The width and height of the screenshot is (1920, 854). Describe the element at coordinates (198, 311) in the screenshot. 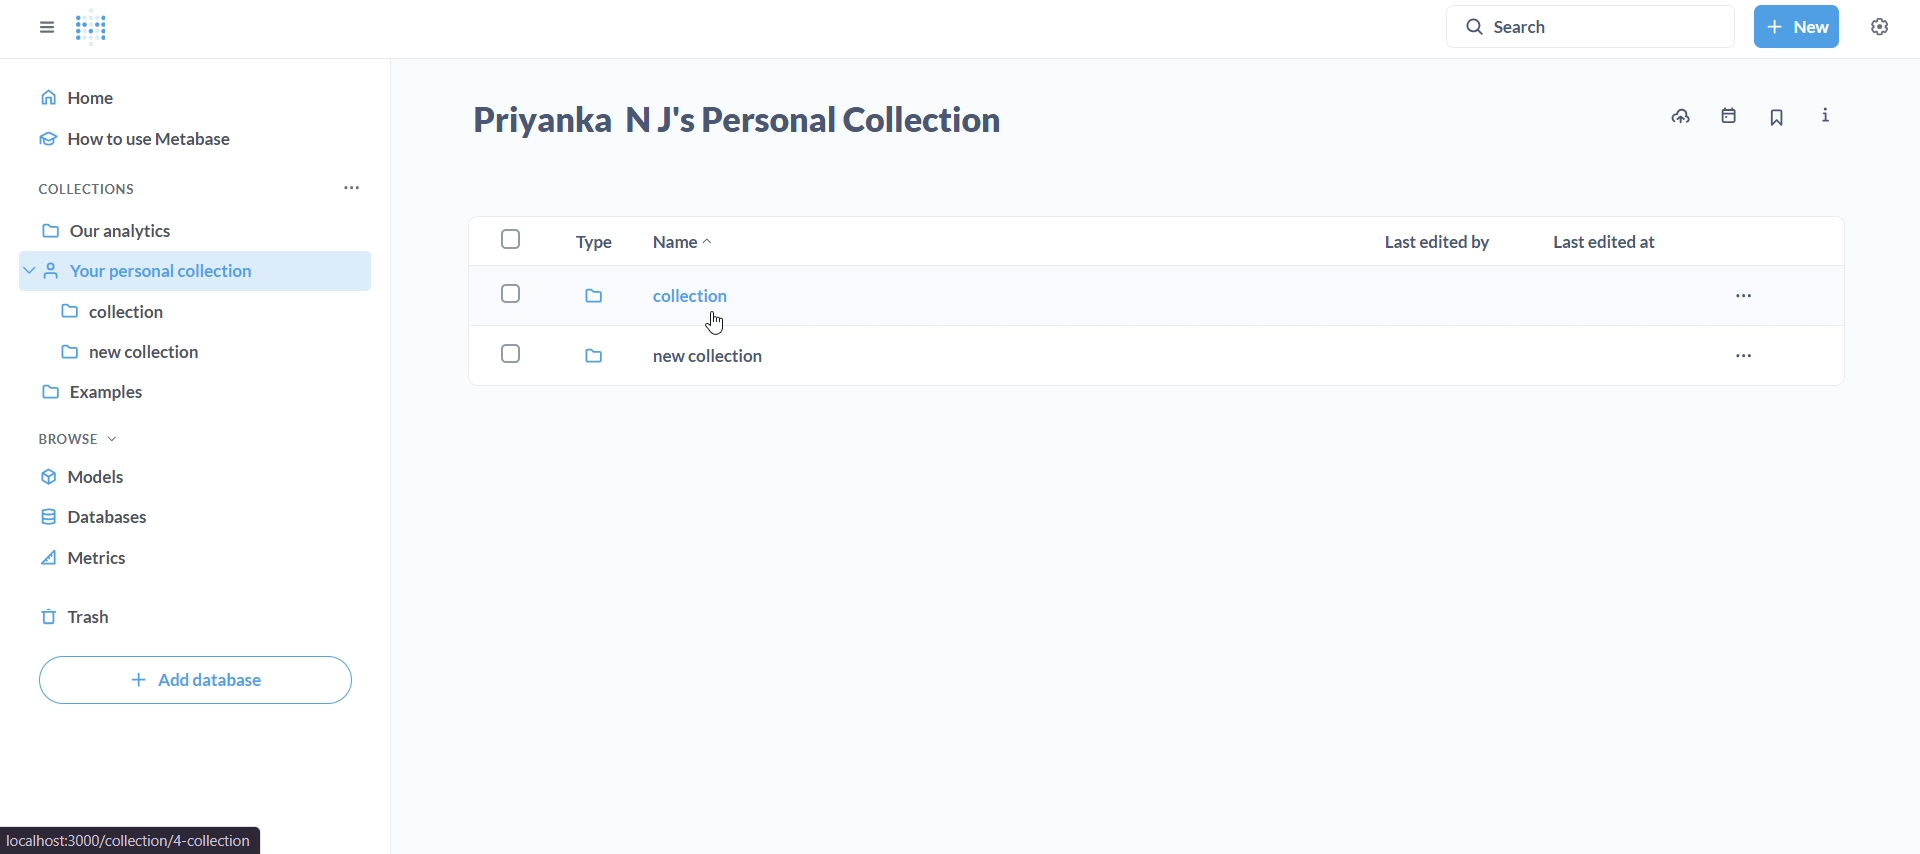

I see `collection` at that location.